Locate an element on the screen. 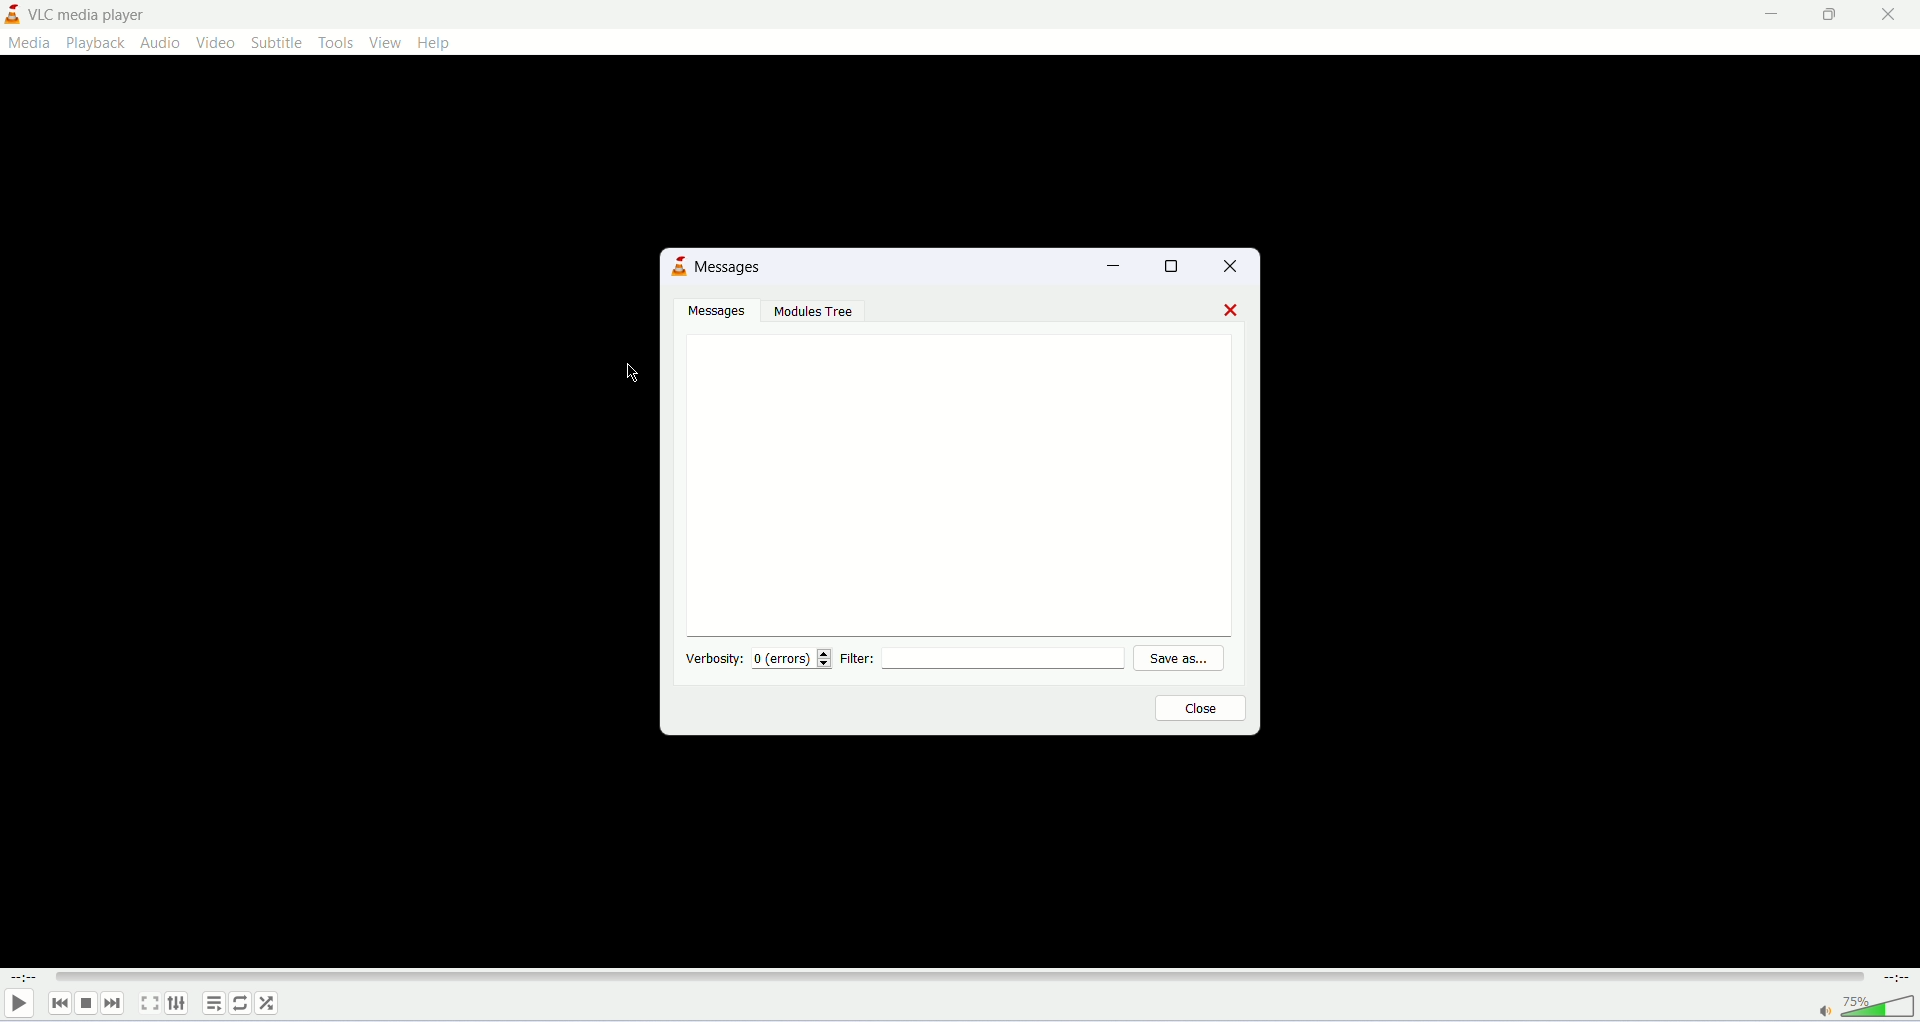 The image size is (1920, 1022). loop is located at coordinates (238, 1005).